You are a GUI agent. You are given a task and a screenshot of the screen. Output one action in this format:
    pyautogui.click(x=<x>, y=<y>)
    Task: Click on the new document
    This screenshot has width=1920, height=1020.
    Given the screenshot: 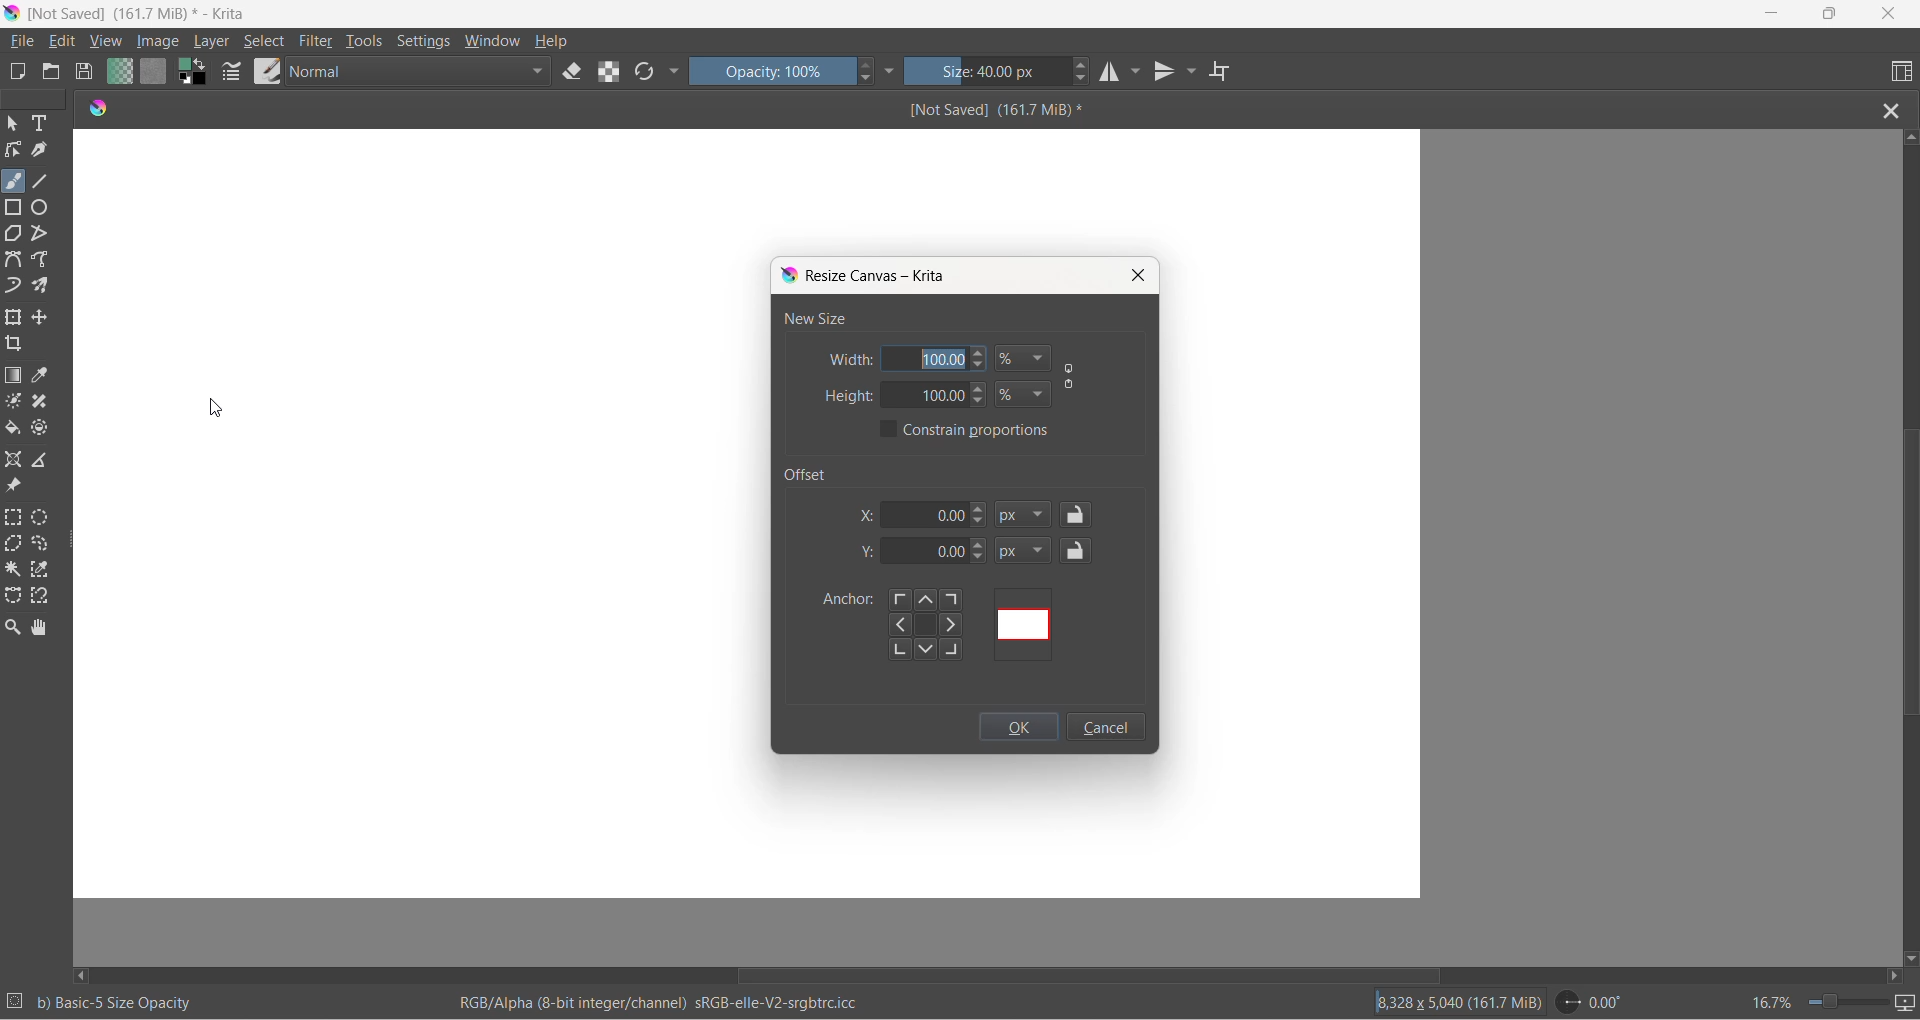 What is the action you would take?
    pyautogui.click(x=20, y=72)
    